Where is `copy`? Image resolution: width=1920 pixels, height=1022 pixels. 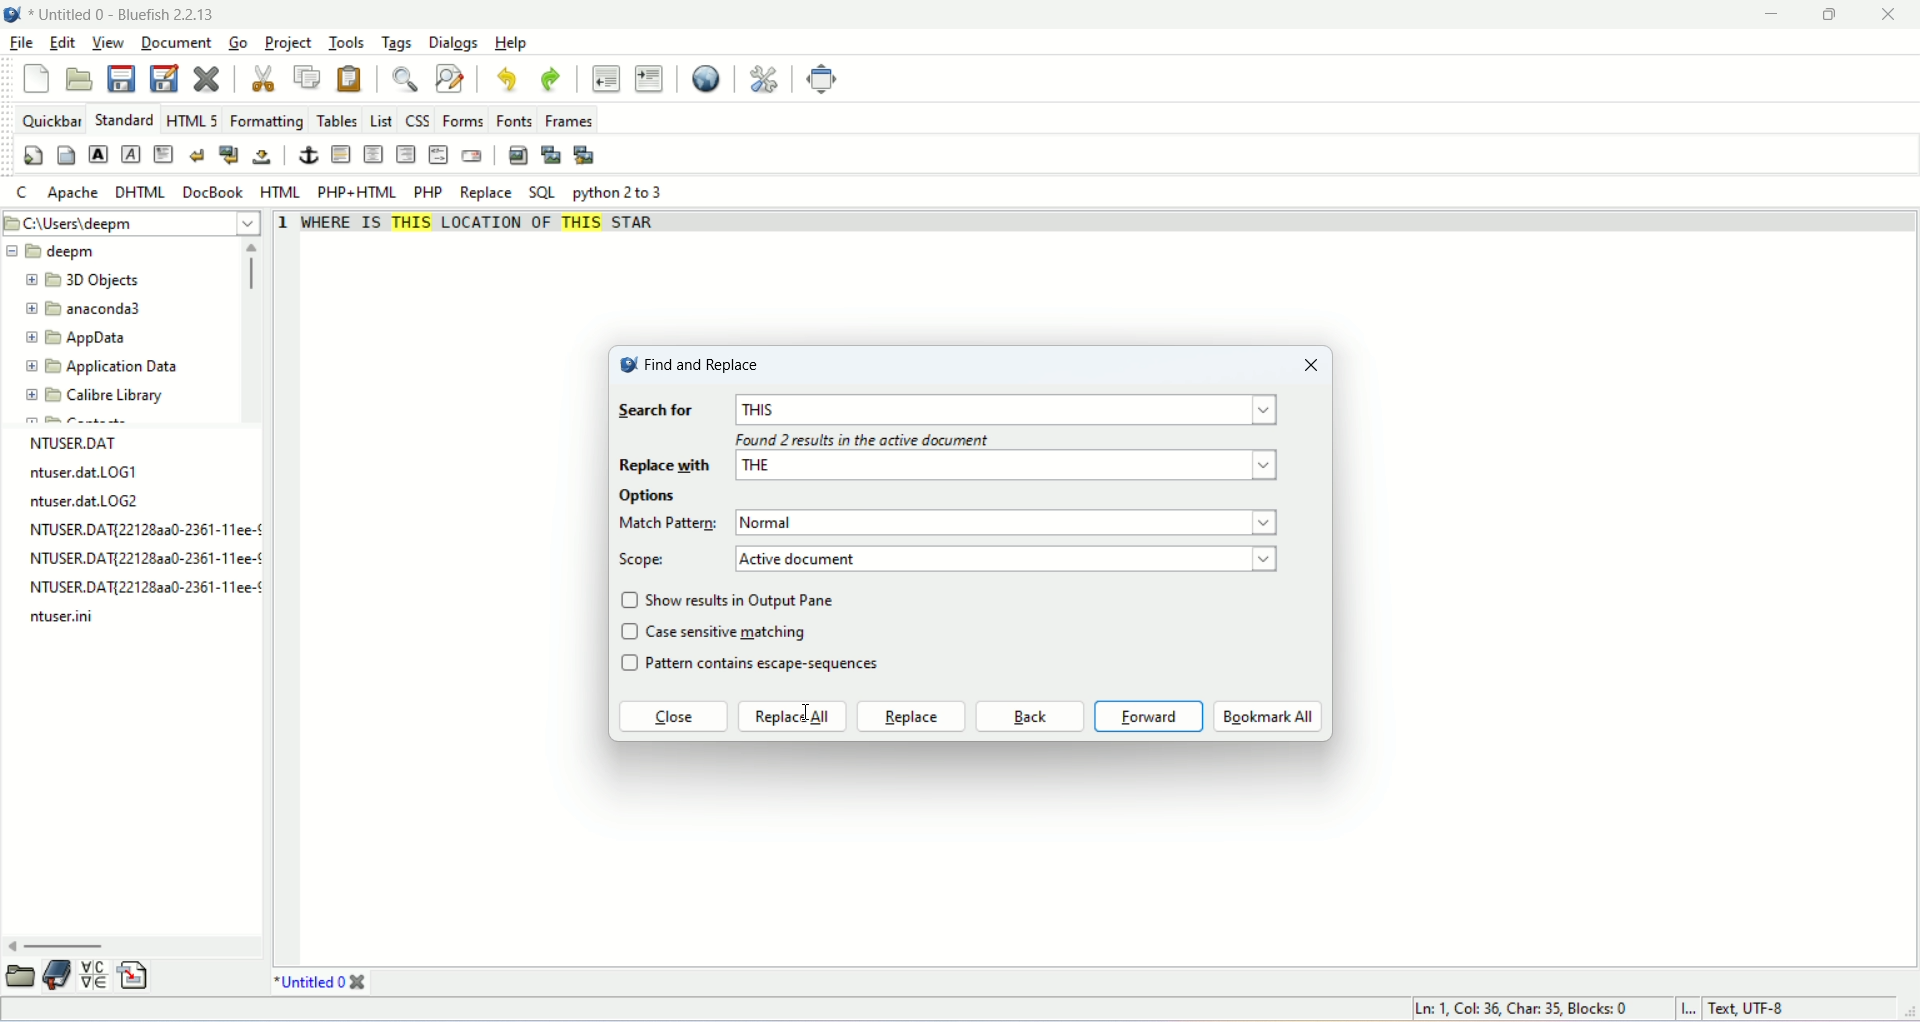 copy is located at coordinates (309, 76).